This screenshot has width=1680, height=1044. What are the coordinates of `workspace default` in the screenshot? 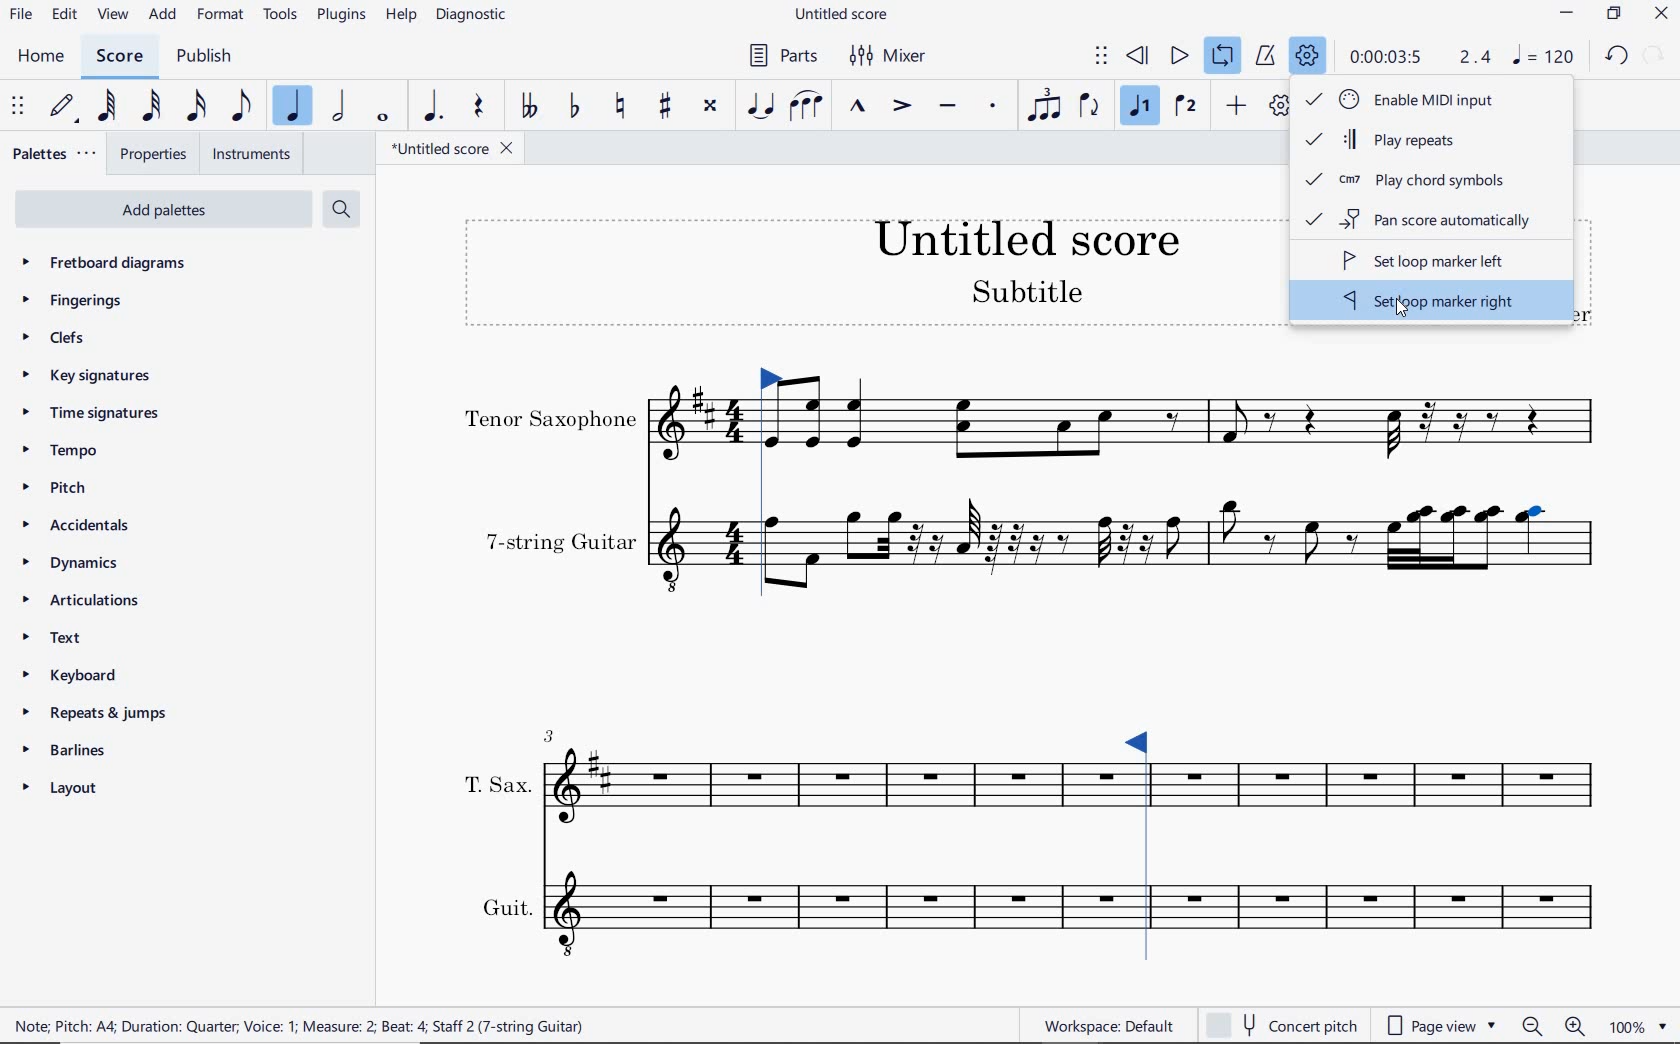 It's located at (1106, 1025).